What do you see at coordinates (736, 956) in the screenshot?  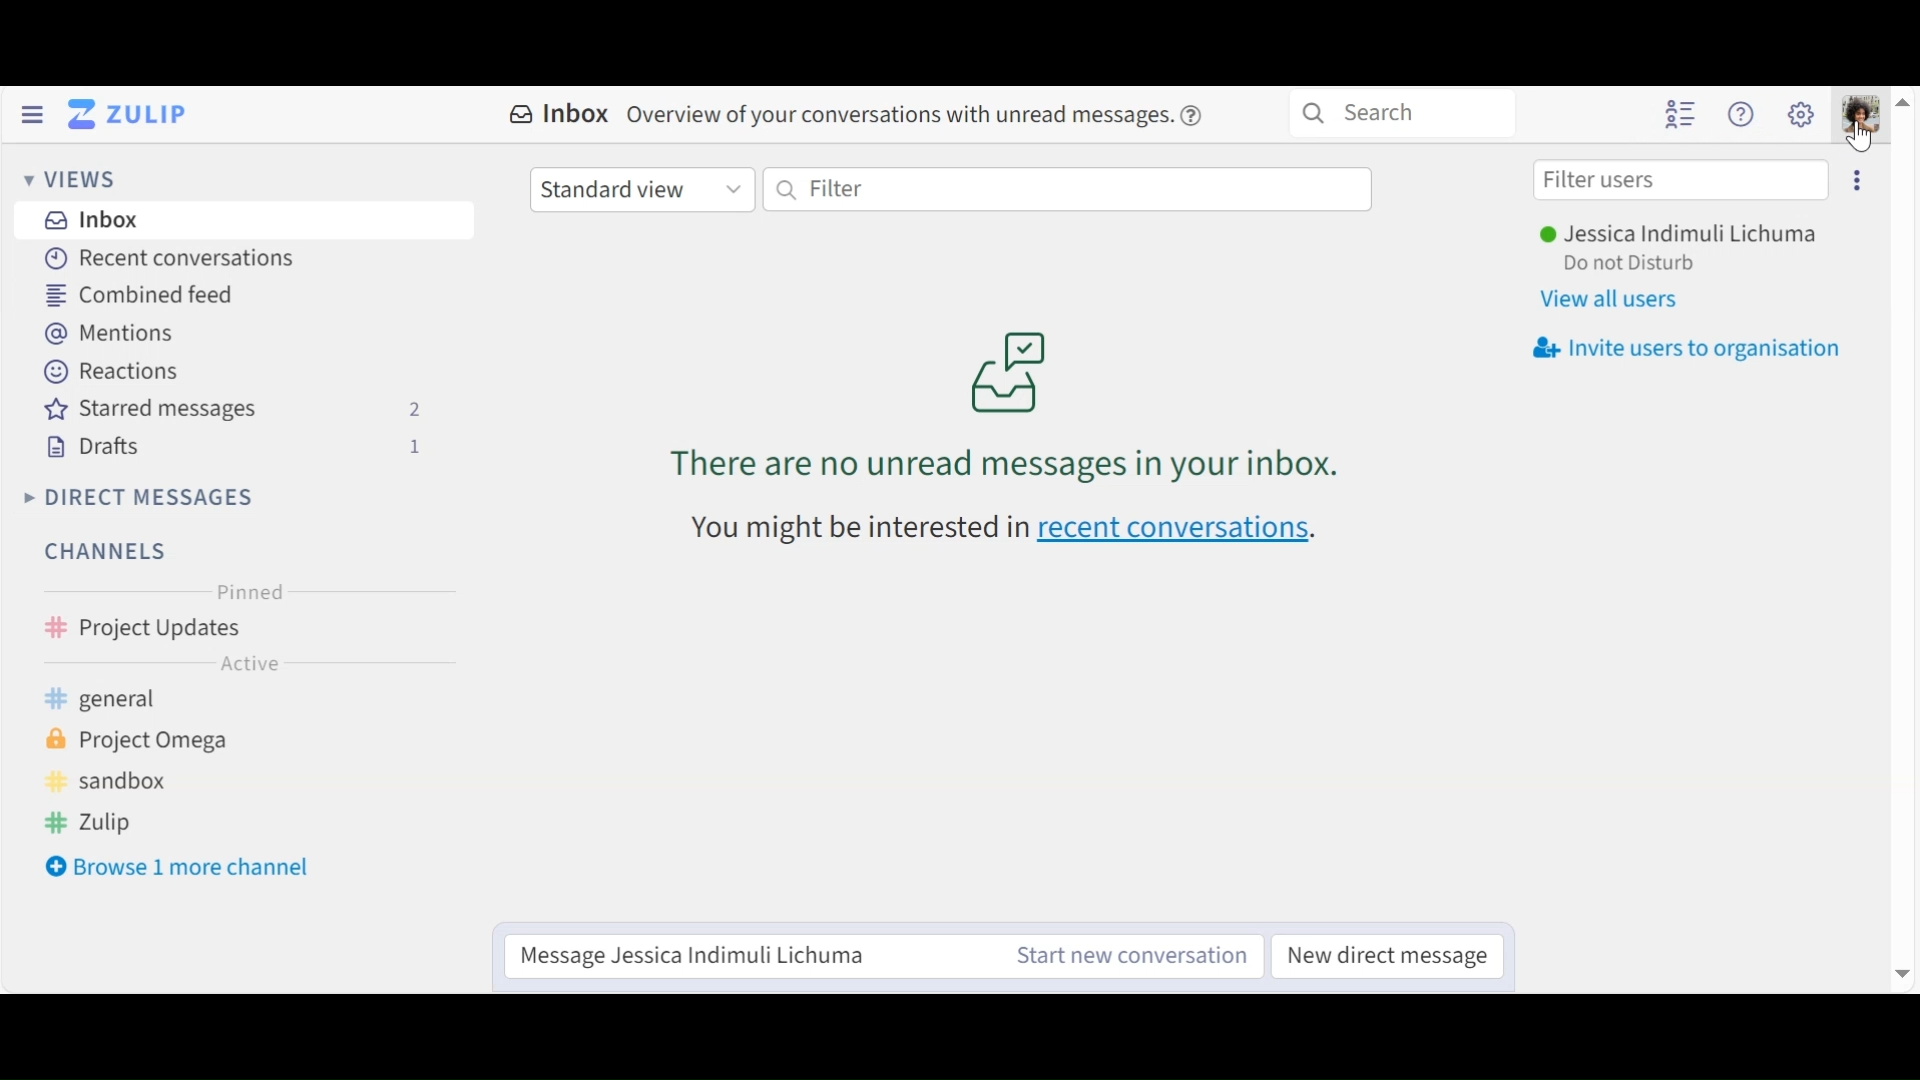 I see `Compose message` at bounding box center [736, 956].